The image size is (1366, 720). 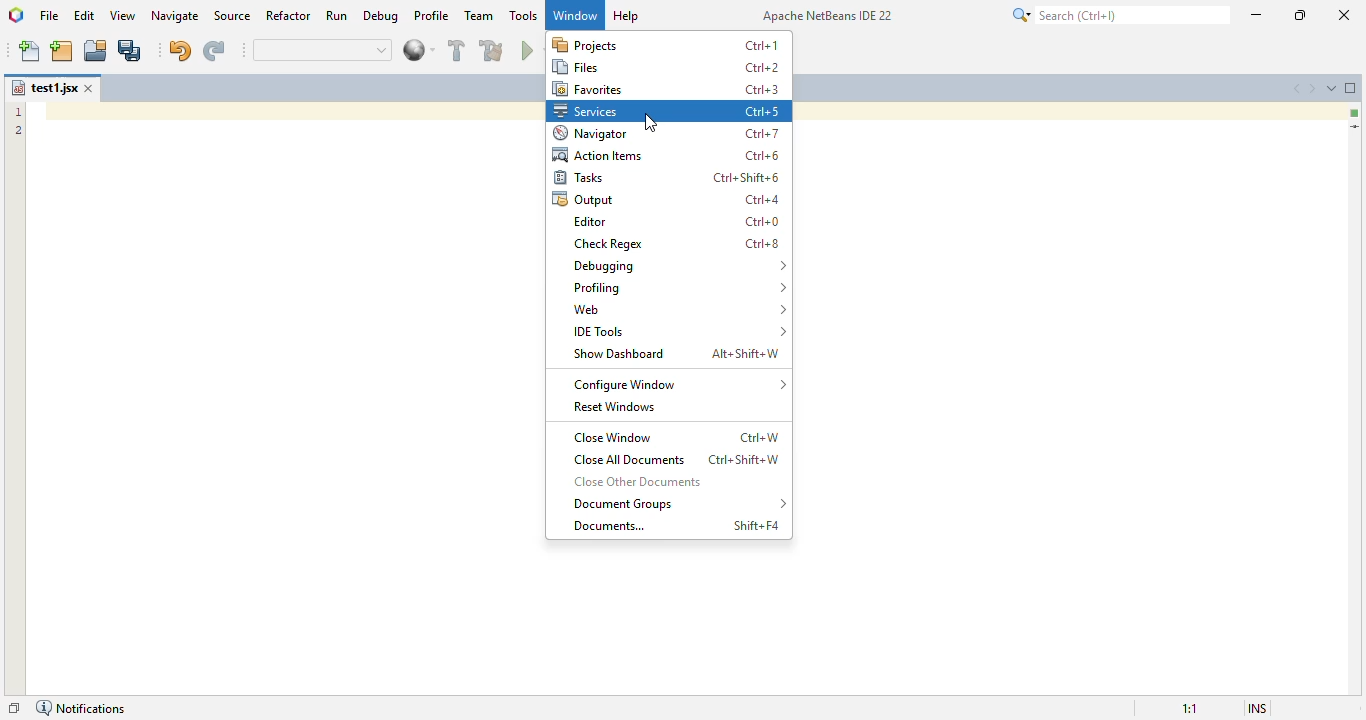 What do you see at coordinates (760, 437) in the screenshot?
I see `shortcut for close window` at bounding box center [760, 437].